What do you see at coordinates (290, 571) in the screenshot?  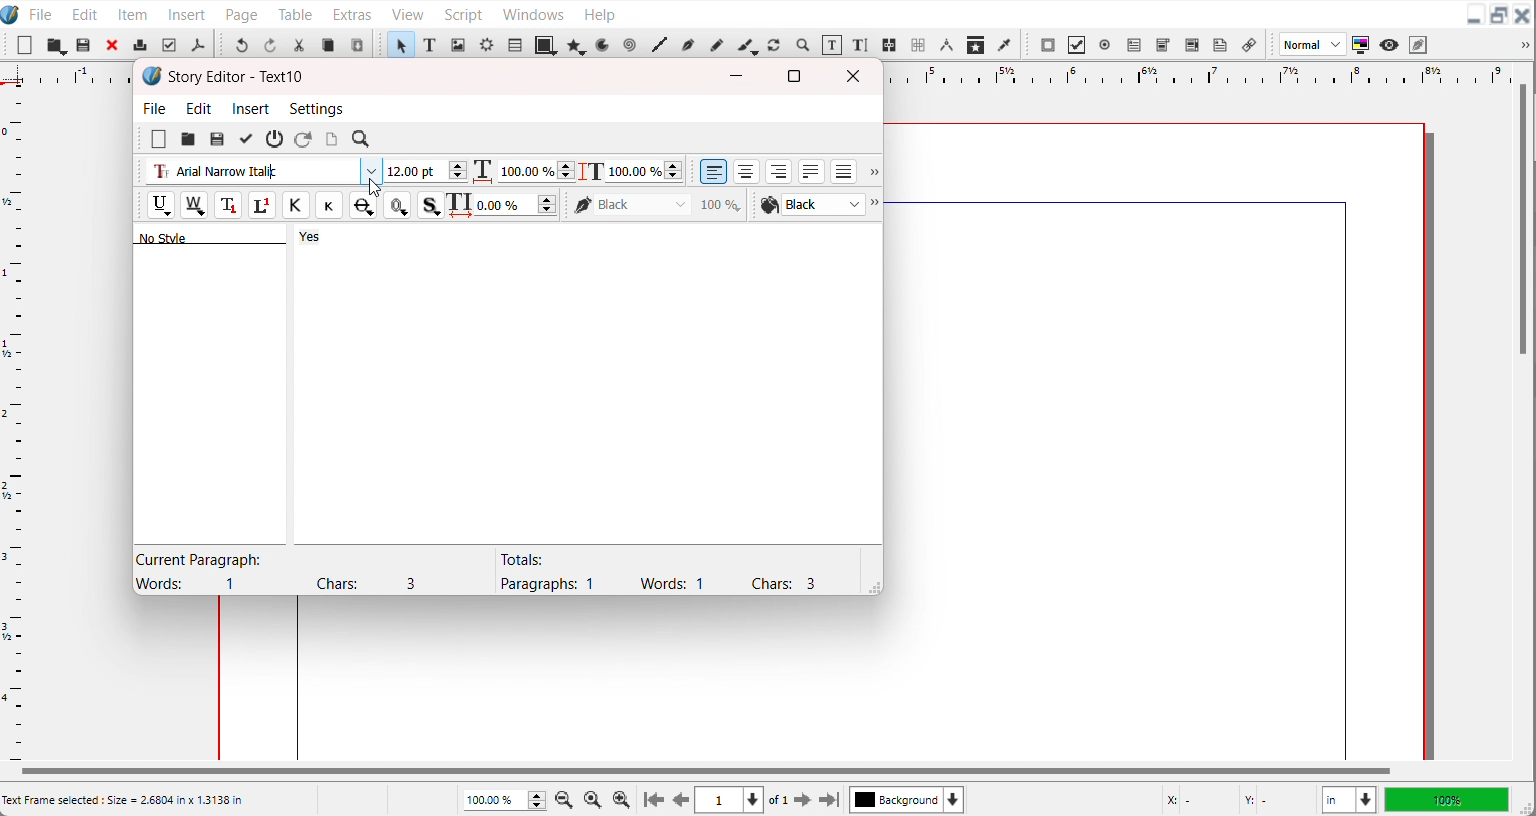 I see `Text` at bounding box center [290, 571].